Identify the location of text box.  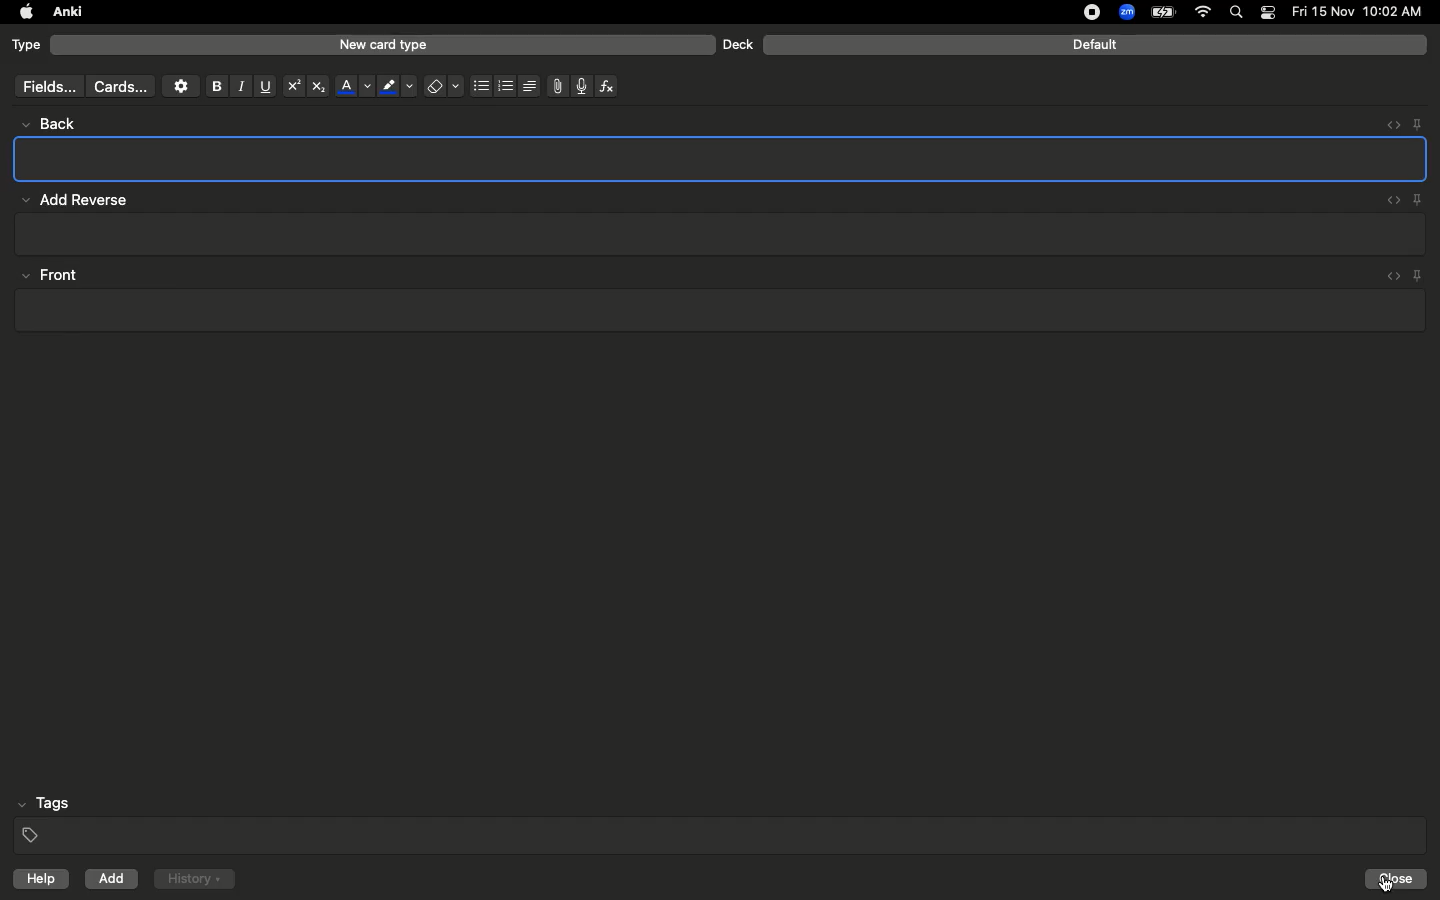
(716, 310).